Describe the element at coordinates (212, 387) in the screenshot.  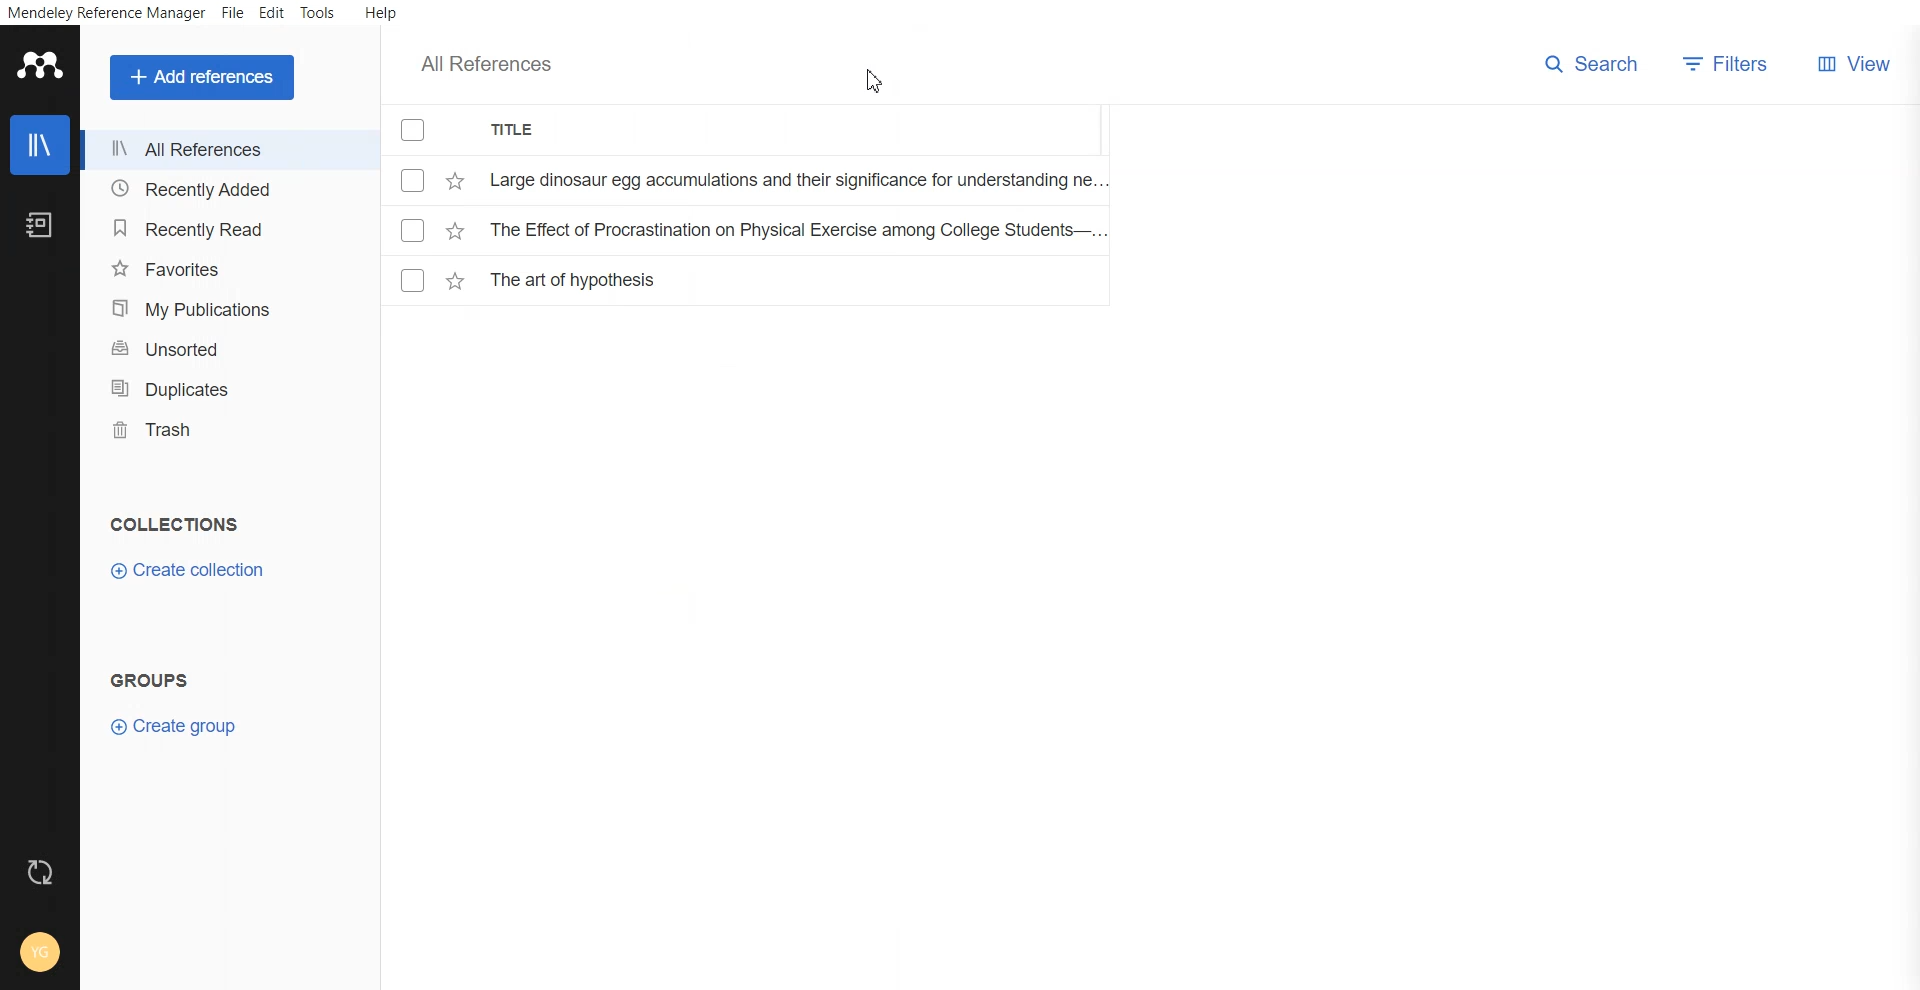
I see `Duplicates` at that location.